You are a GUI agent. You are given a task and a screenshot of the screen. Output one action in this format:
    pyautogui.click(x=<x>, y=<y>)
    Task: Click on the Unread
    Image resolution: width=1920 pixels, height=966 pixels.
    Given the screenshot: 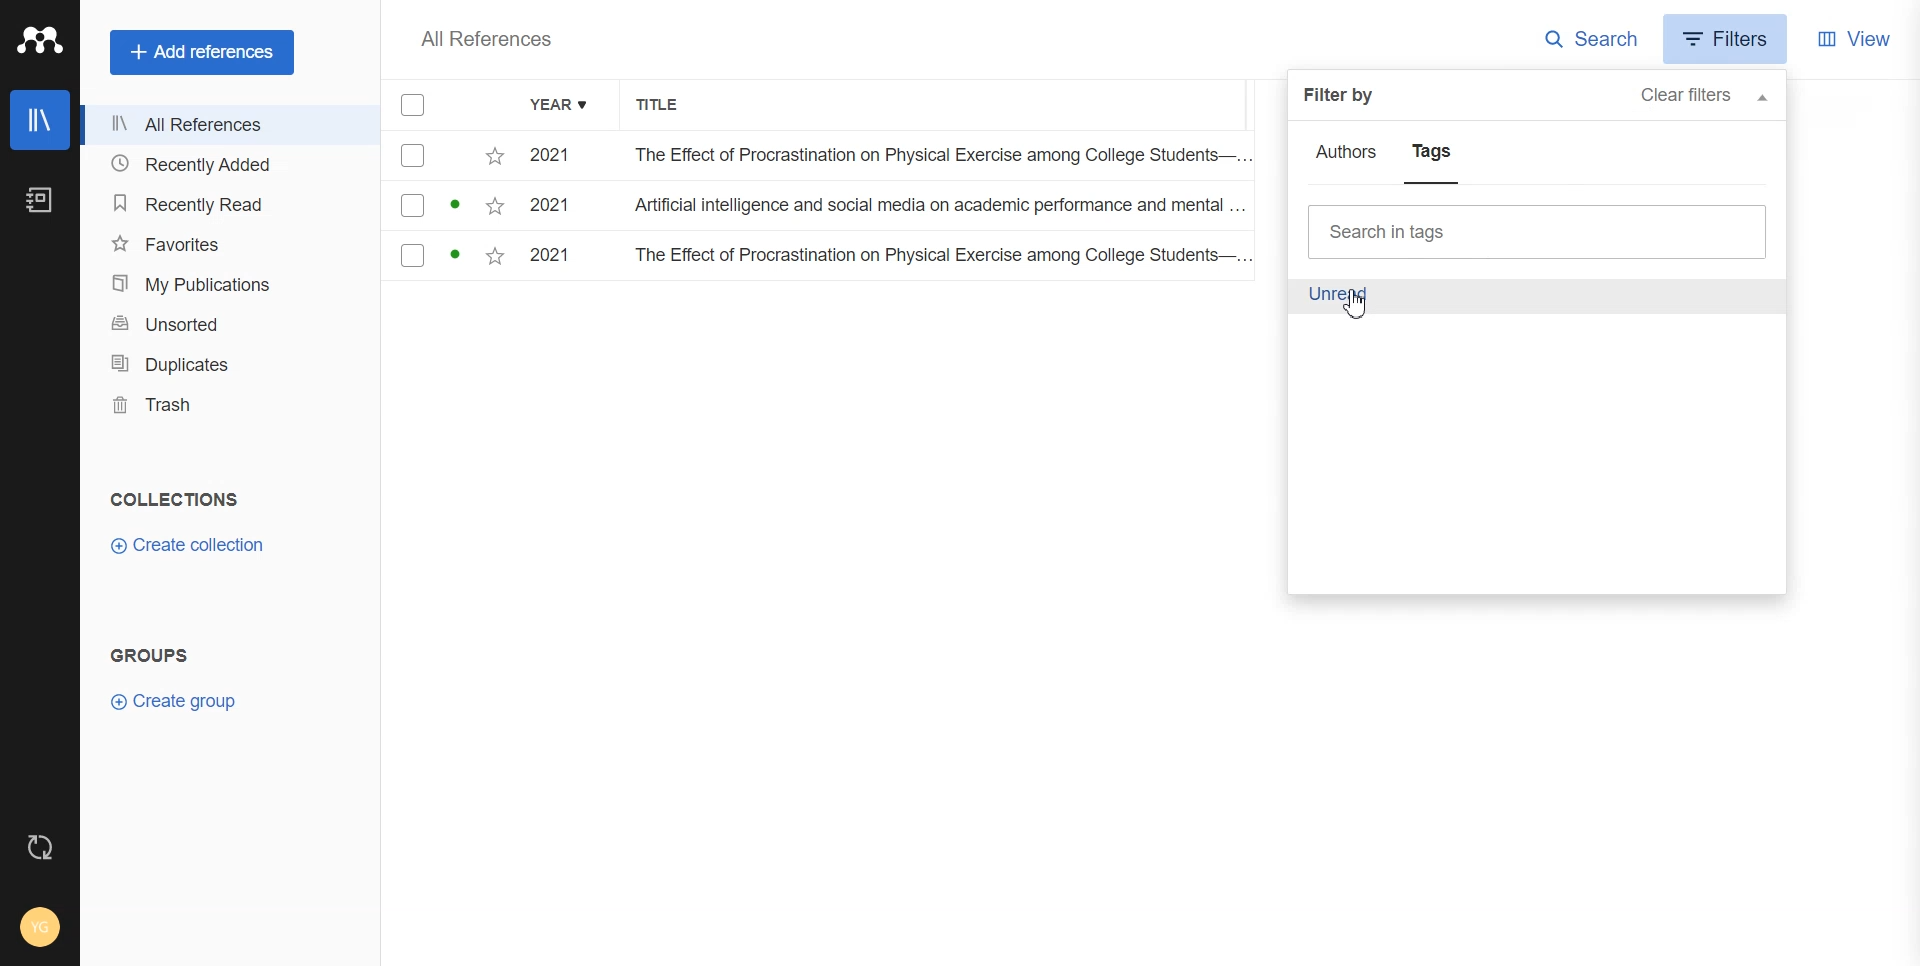 What is the action you would take?
    pyautogui.click(x=1339, y=296)
    